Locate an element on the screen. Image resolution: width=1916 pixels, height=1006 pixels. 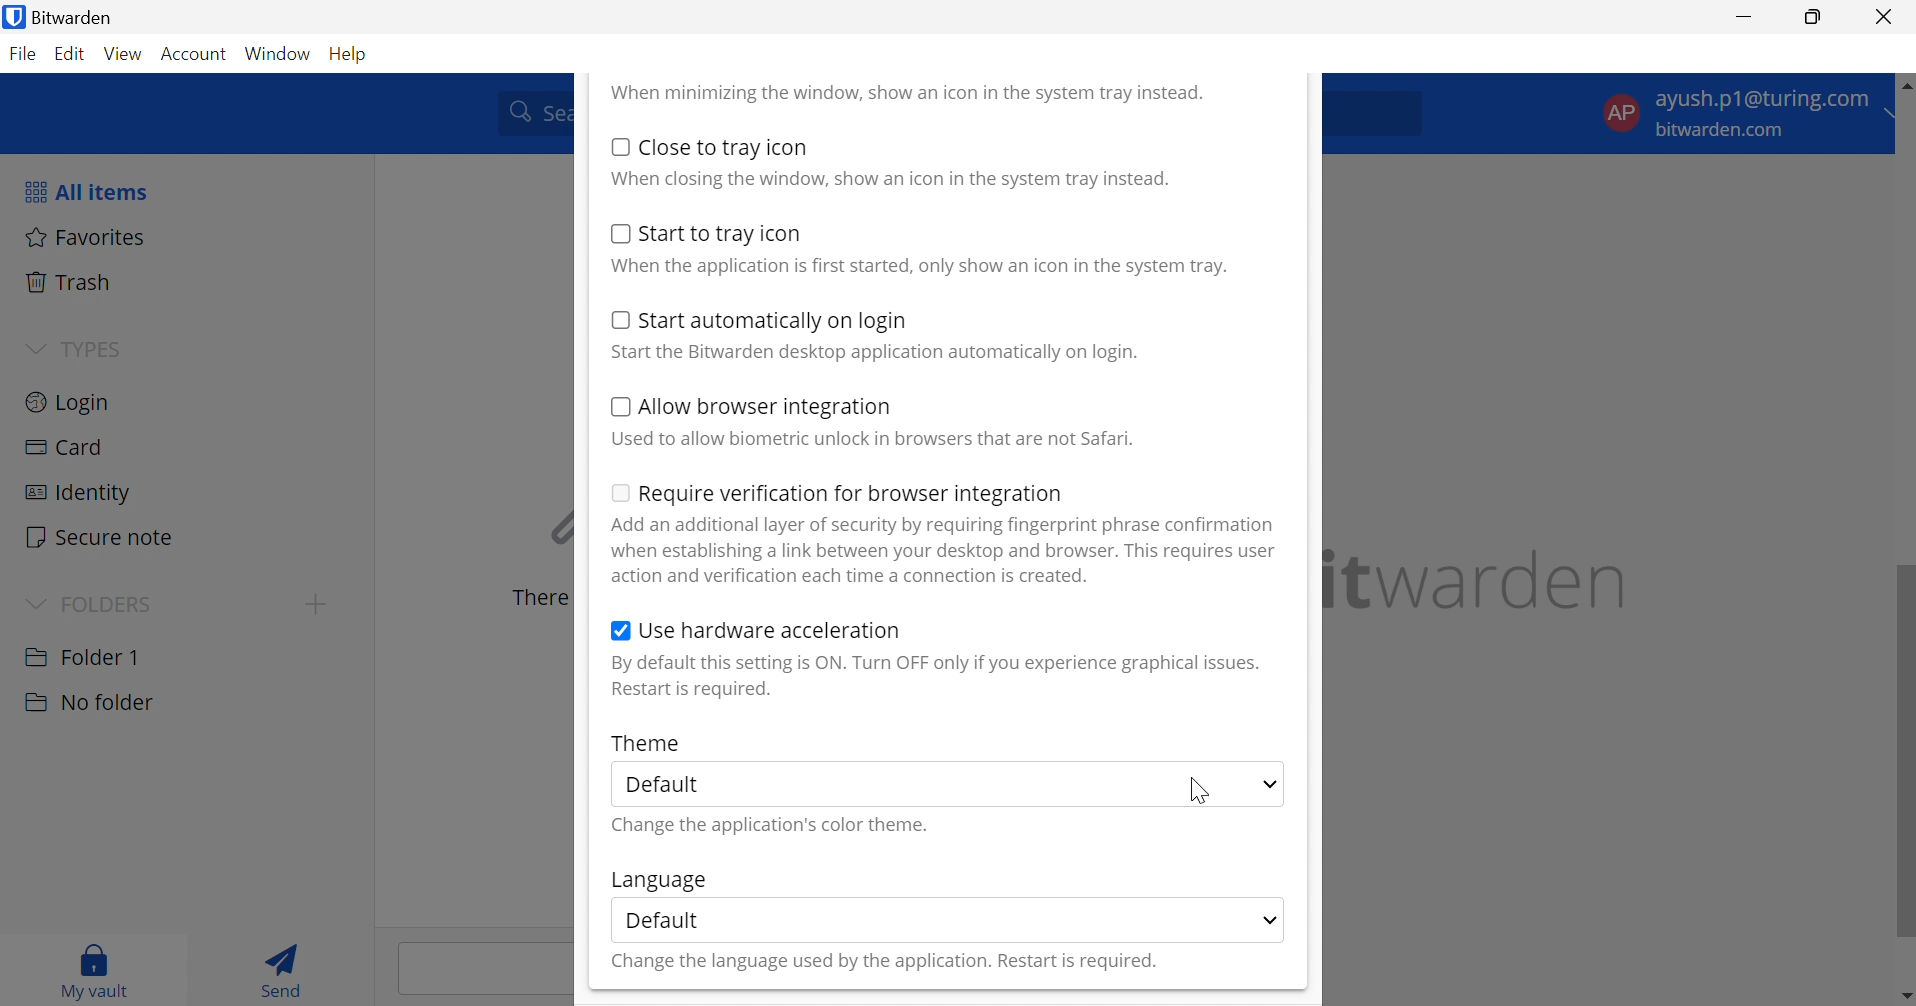
bitwarden.com is located at coordinates (1725, 131).